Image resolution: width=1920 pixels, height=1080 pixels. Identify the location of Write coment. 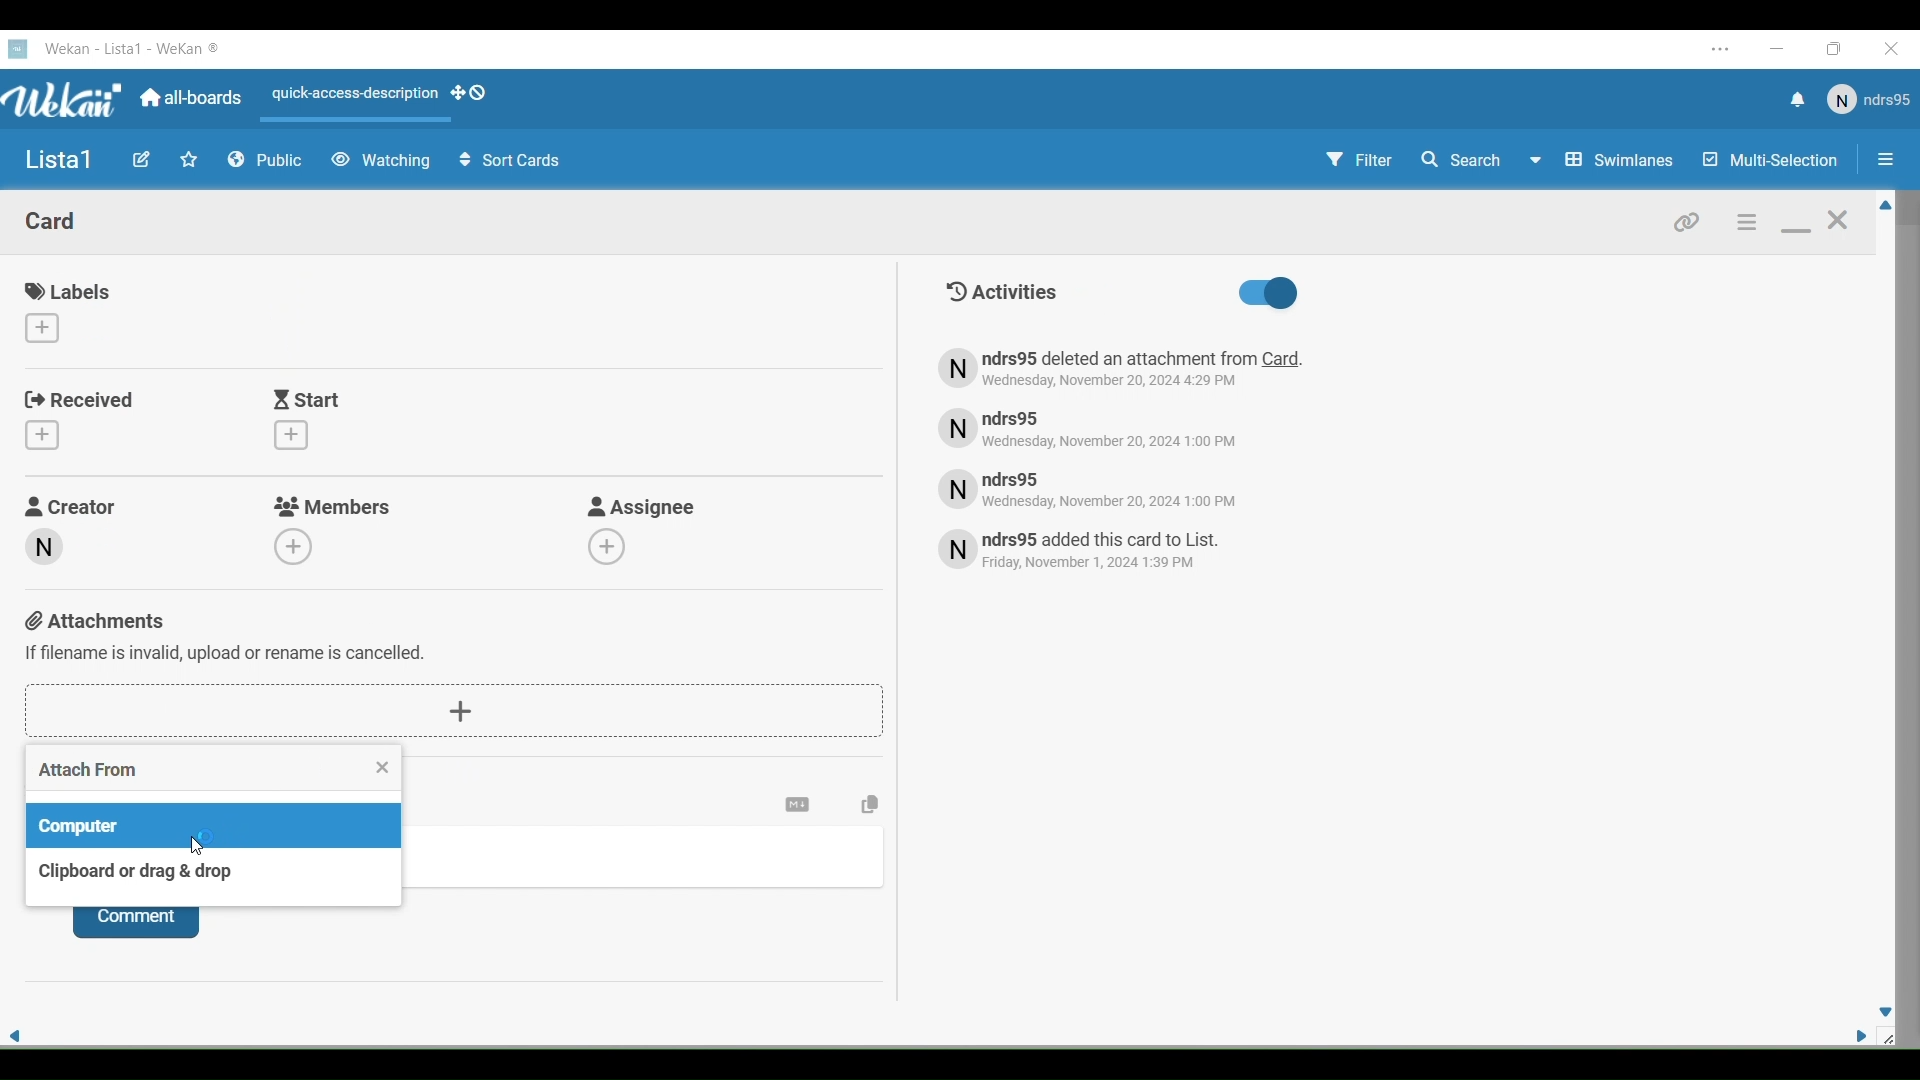
(650, 861).